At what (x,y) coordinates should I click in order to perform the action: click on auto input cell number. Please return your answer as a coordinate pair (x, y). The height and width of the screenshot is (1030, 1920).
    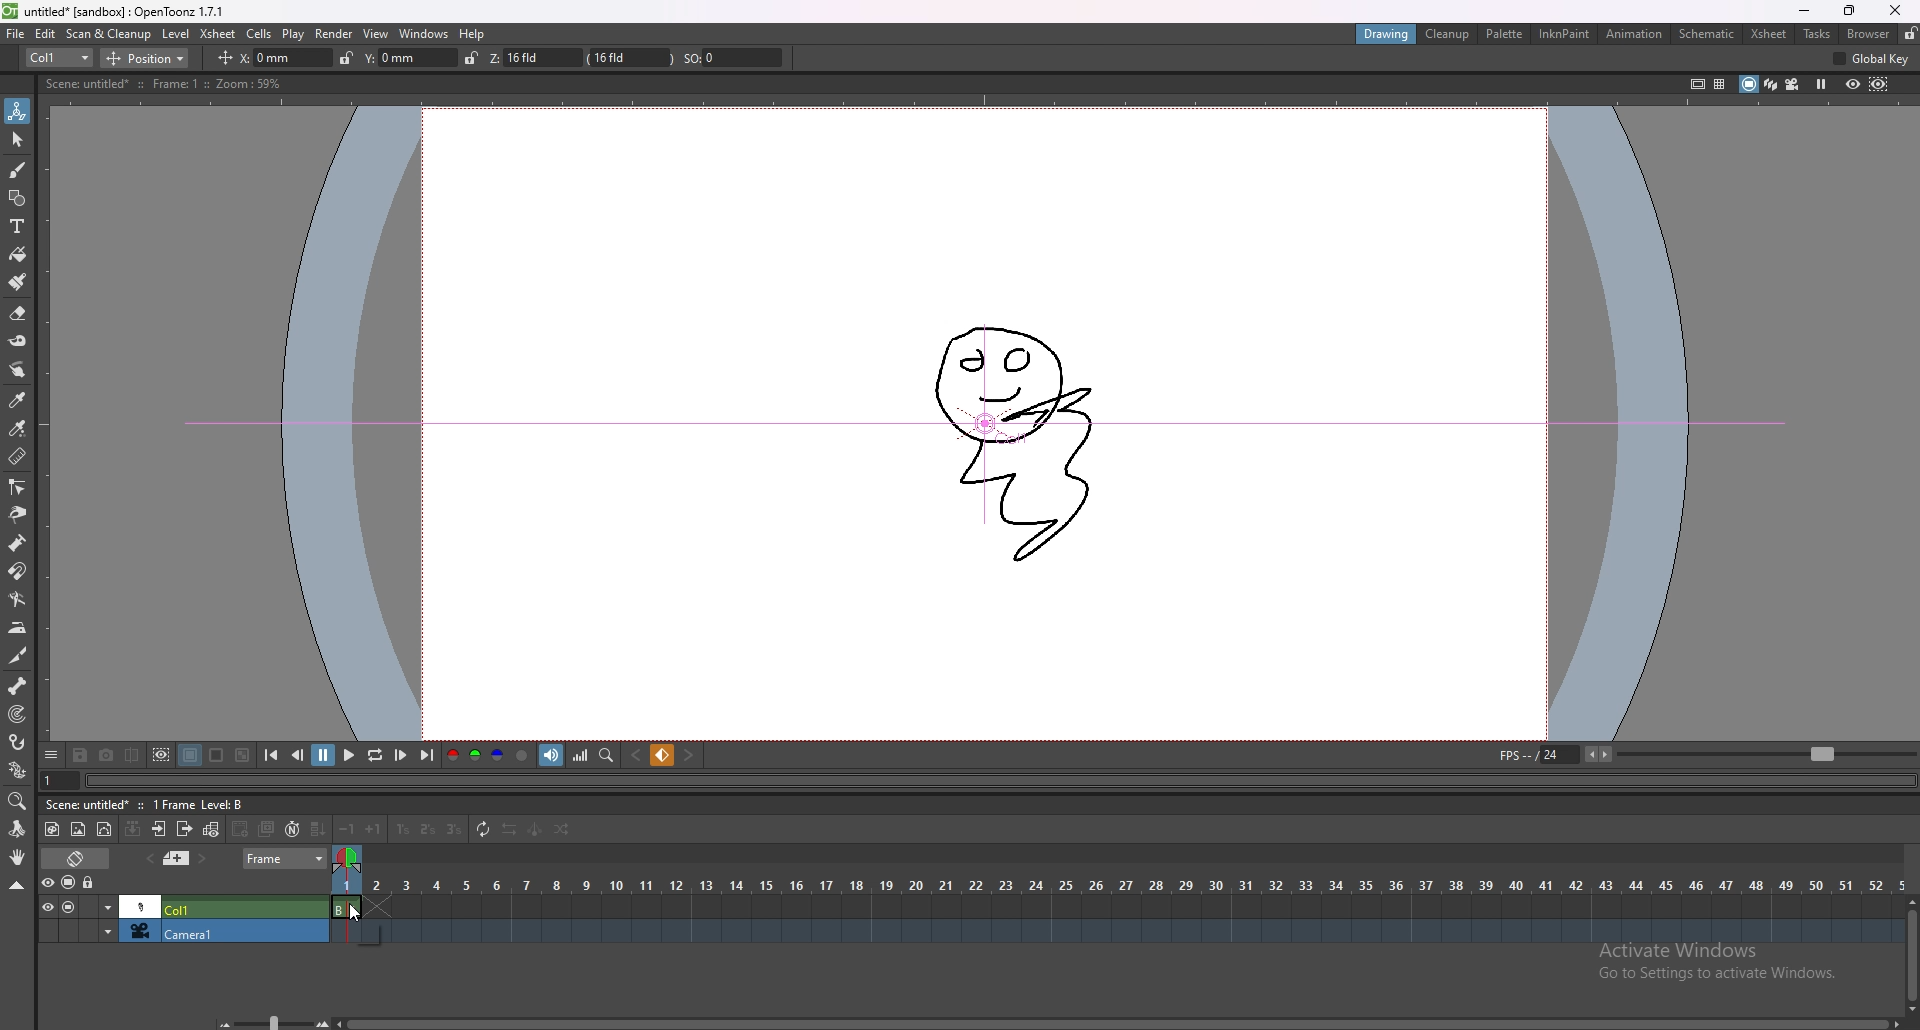
    Looking at the image, I should click on (292, 828).